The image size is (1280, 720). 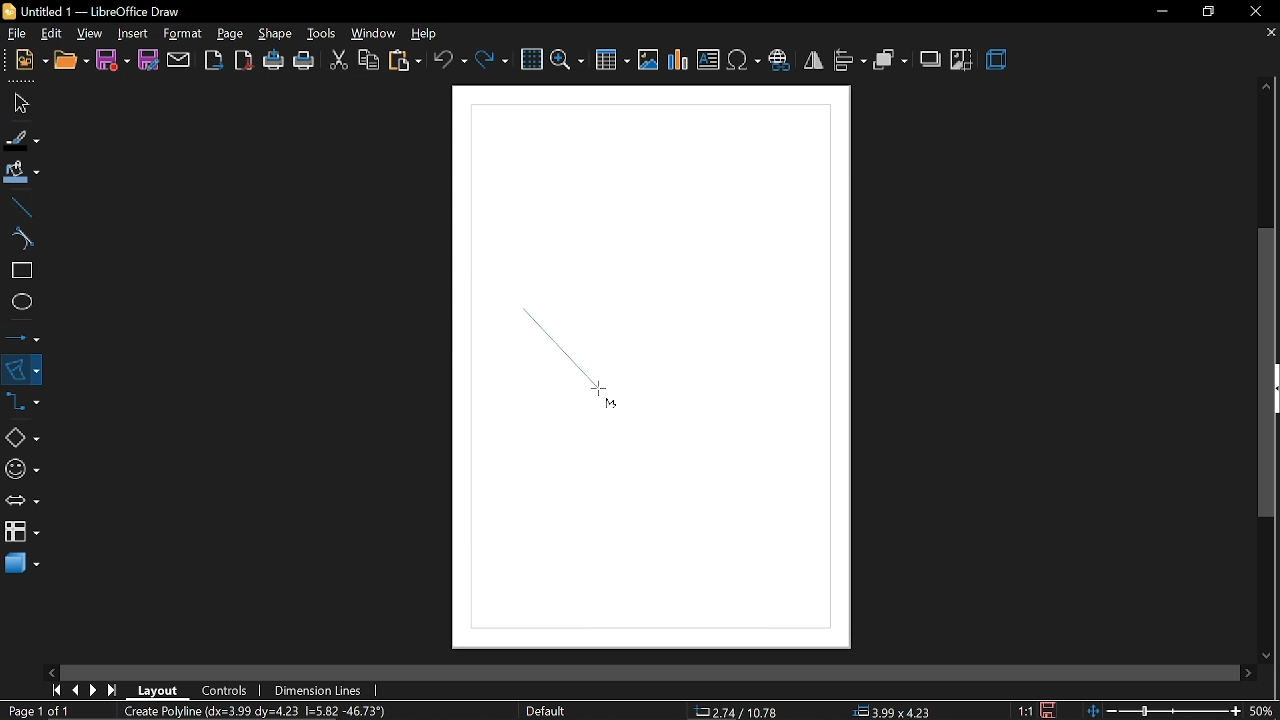 What do you see at coordinates (318, 689) in the screenshot?
I see `dimension` at bounding box center [318, 689].